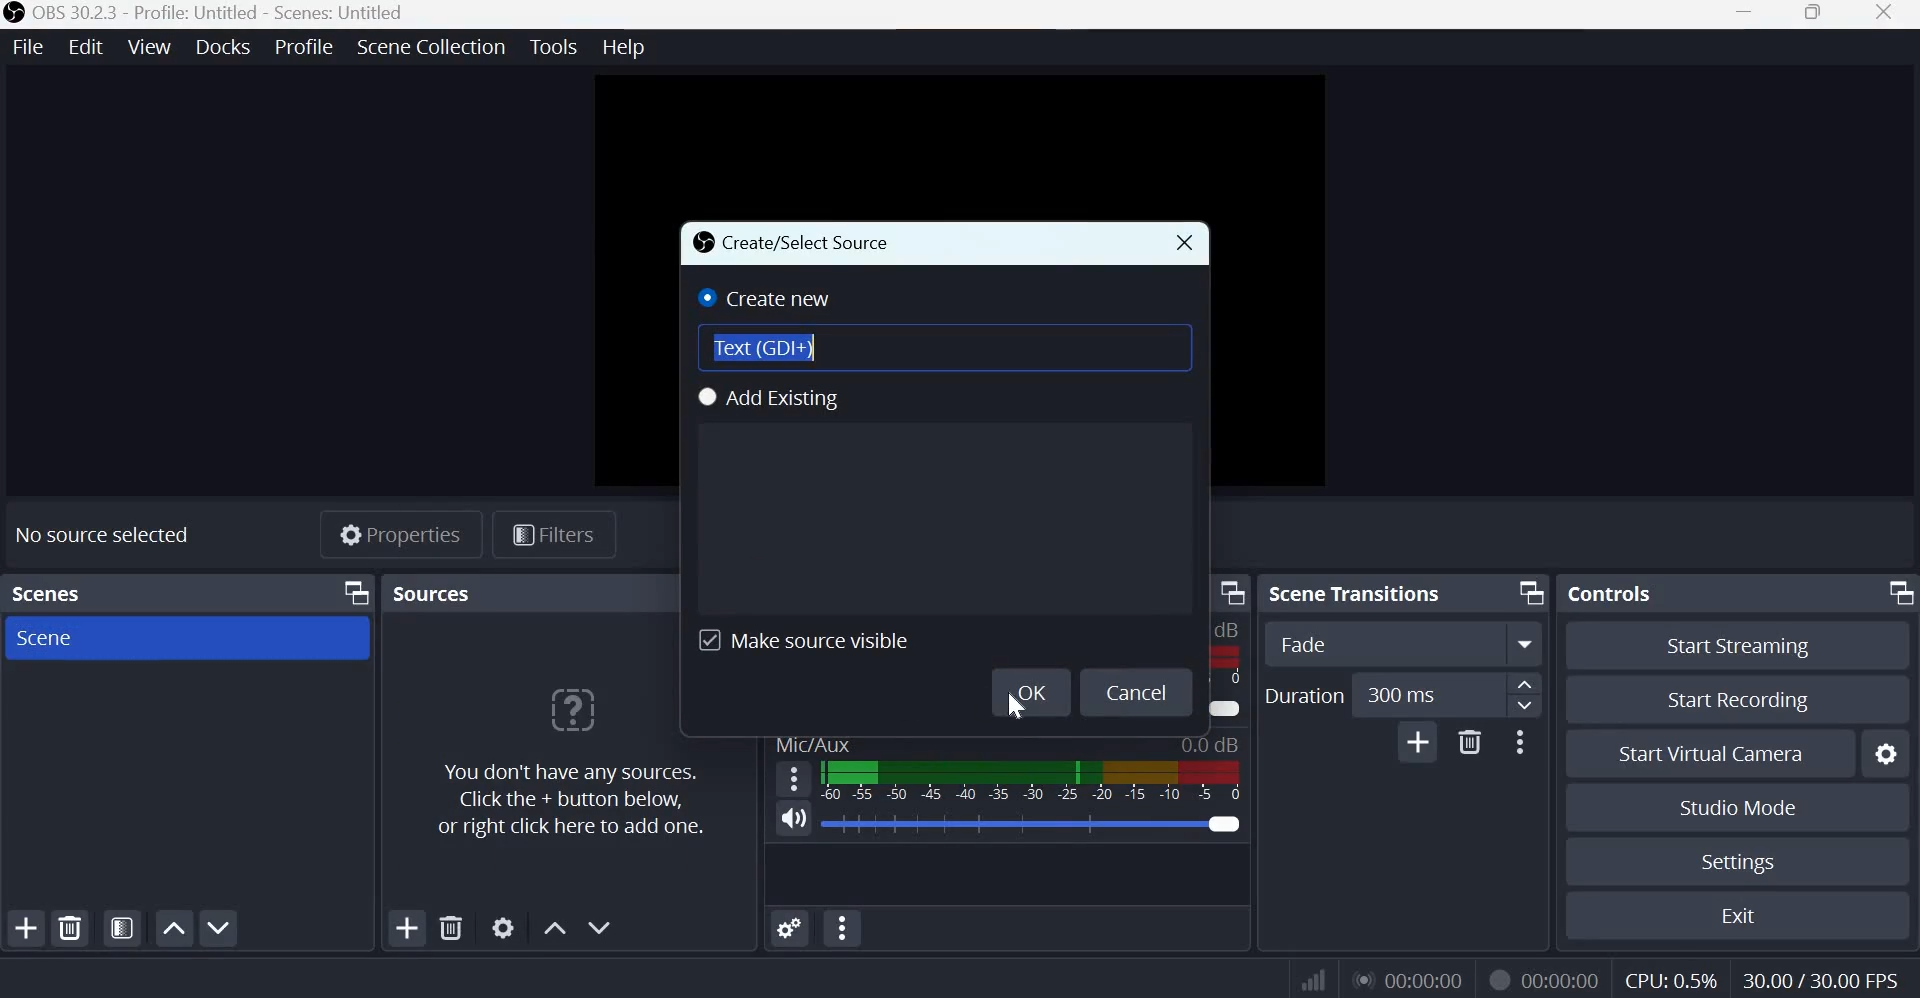 The image size is (1920, 998). Describe the element at coordinates (1739, 809) in the screenshot. I see `Studio mode` at that location.